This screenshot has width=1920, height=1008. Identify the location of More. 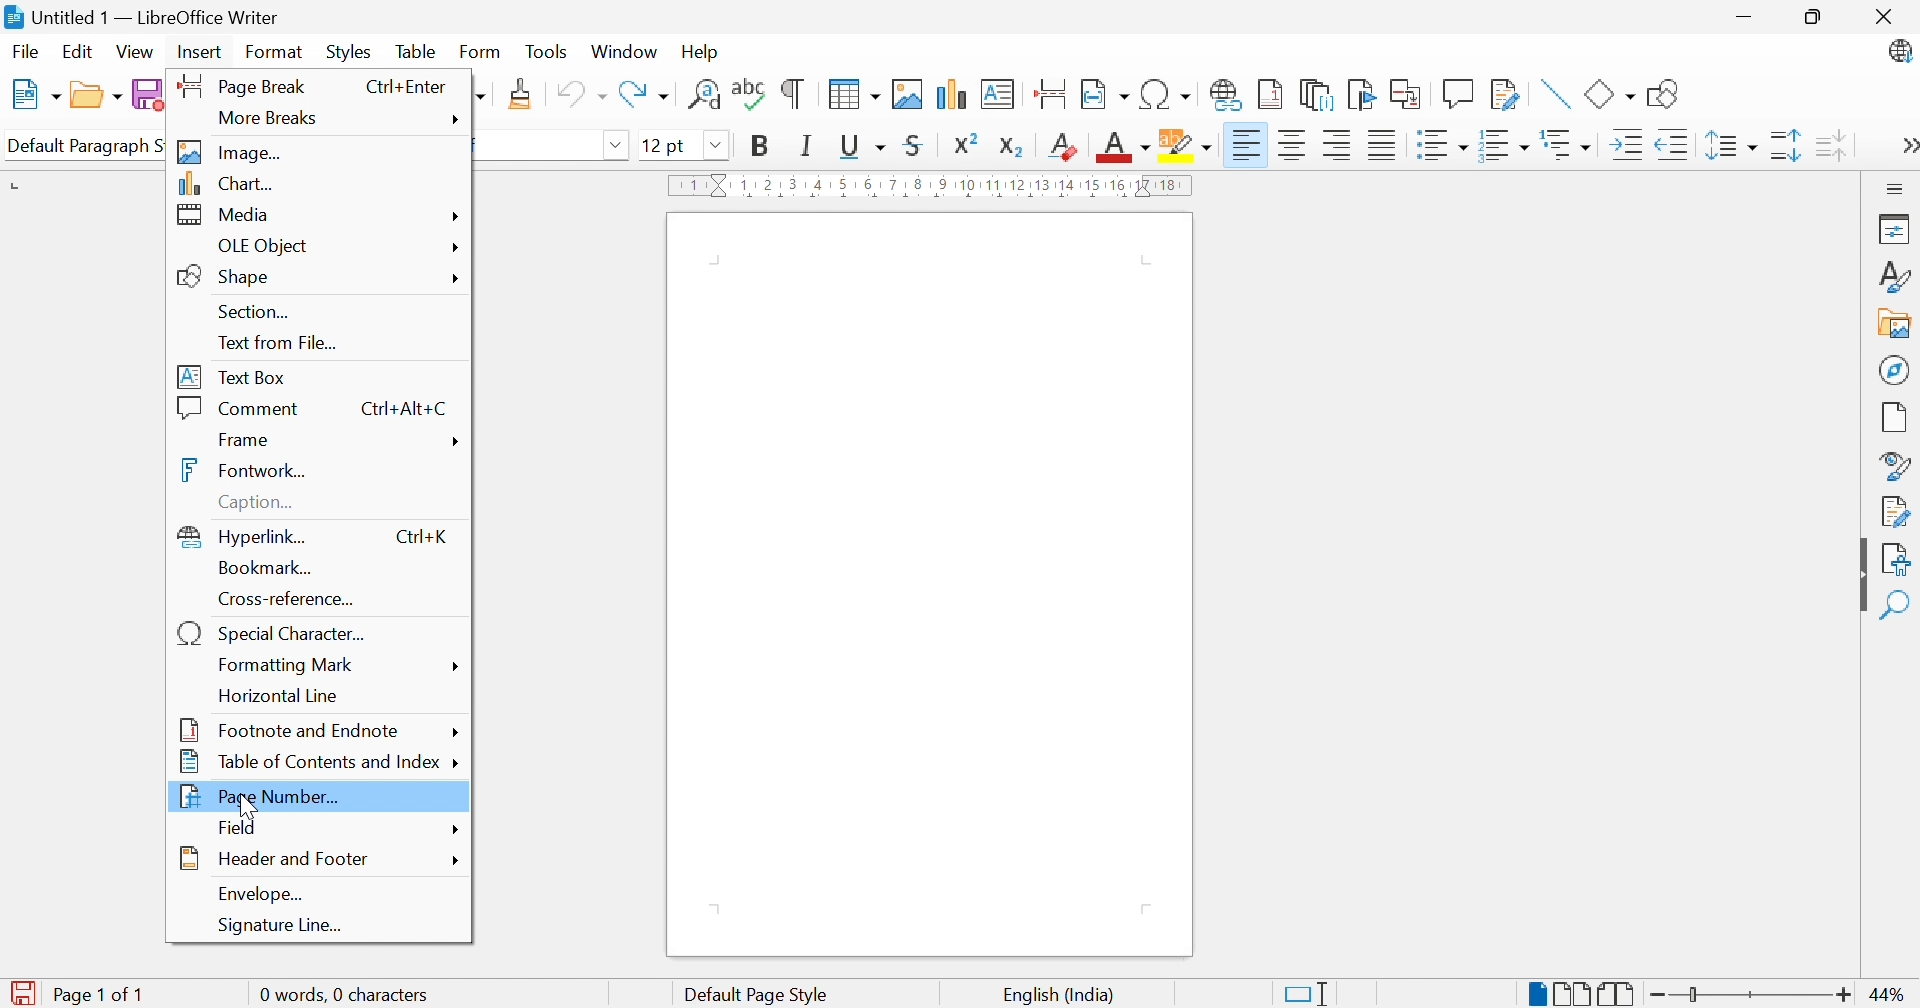
(460, 830).